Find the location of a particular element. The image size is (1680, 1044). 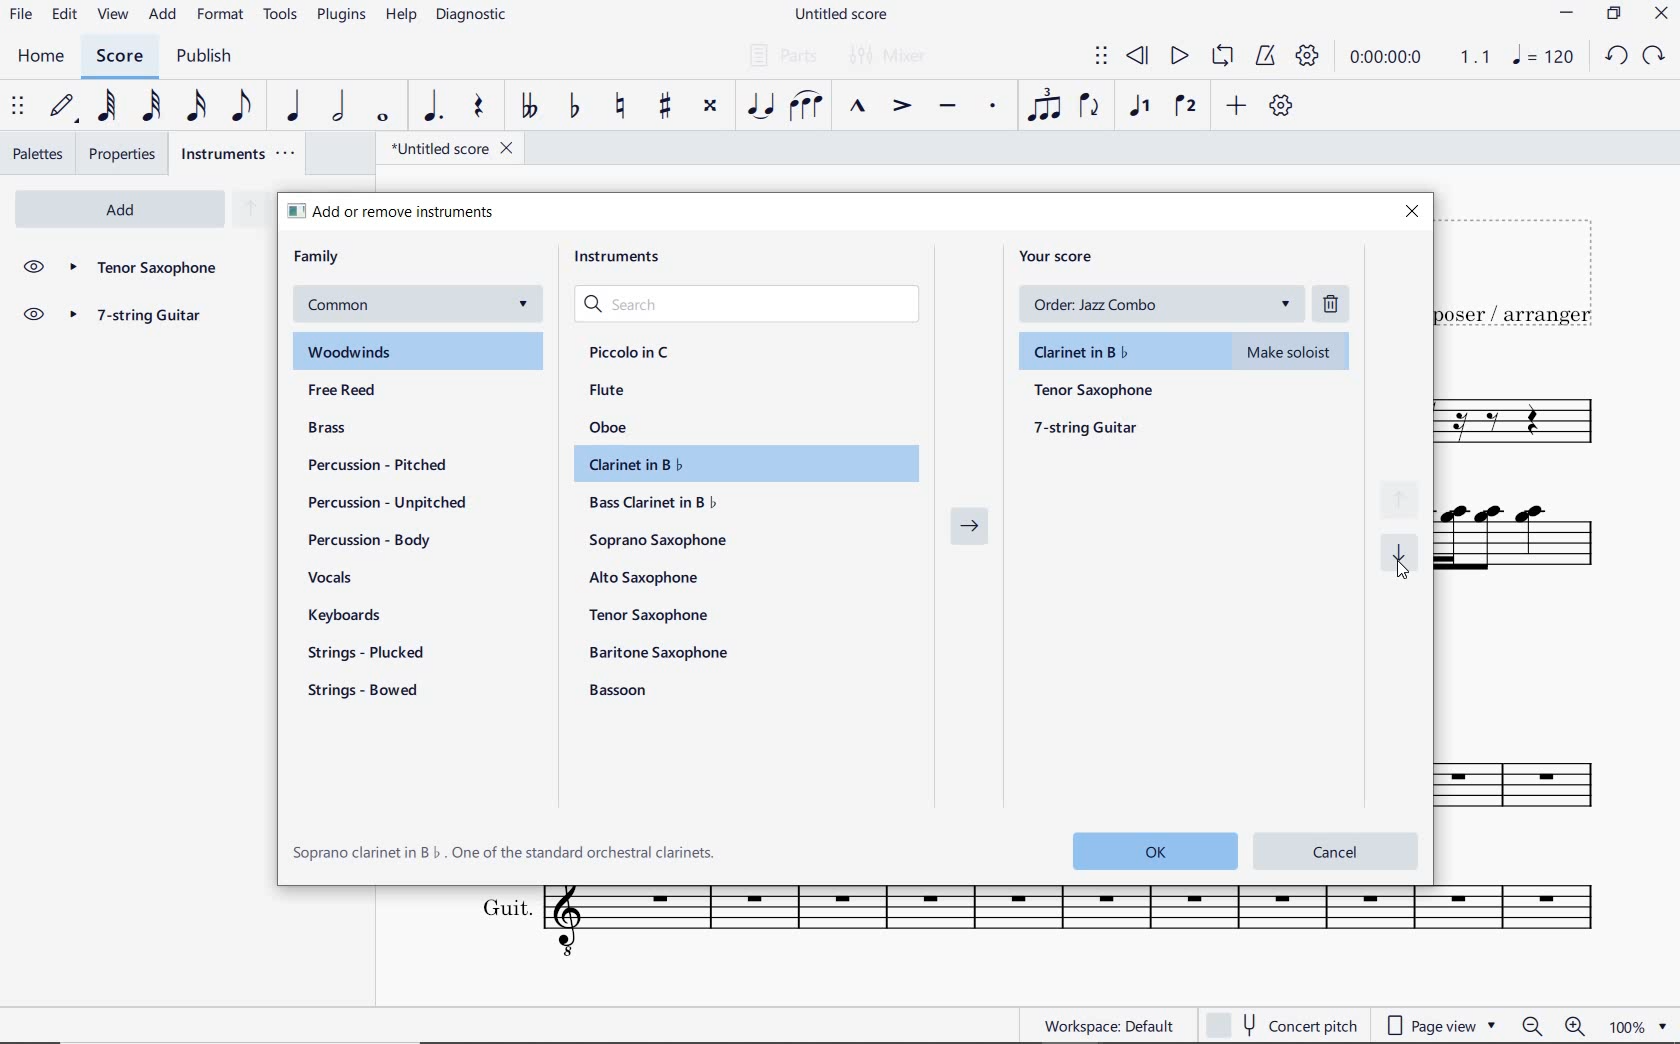

your score is located at coordinates (1063, 256).